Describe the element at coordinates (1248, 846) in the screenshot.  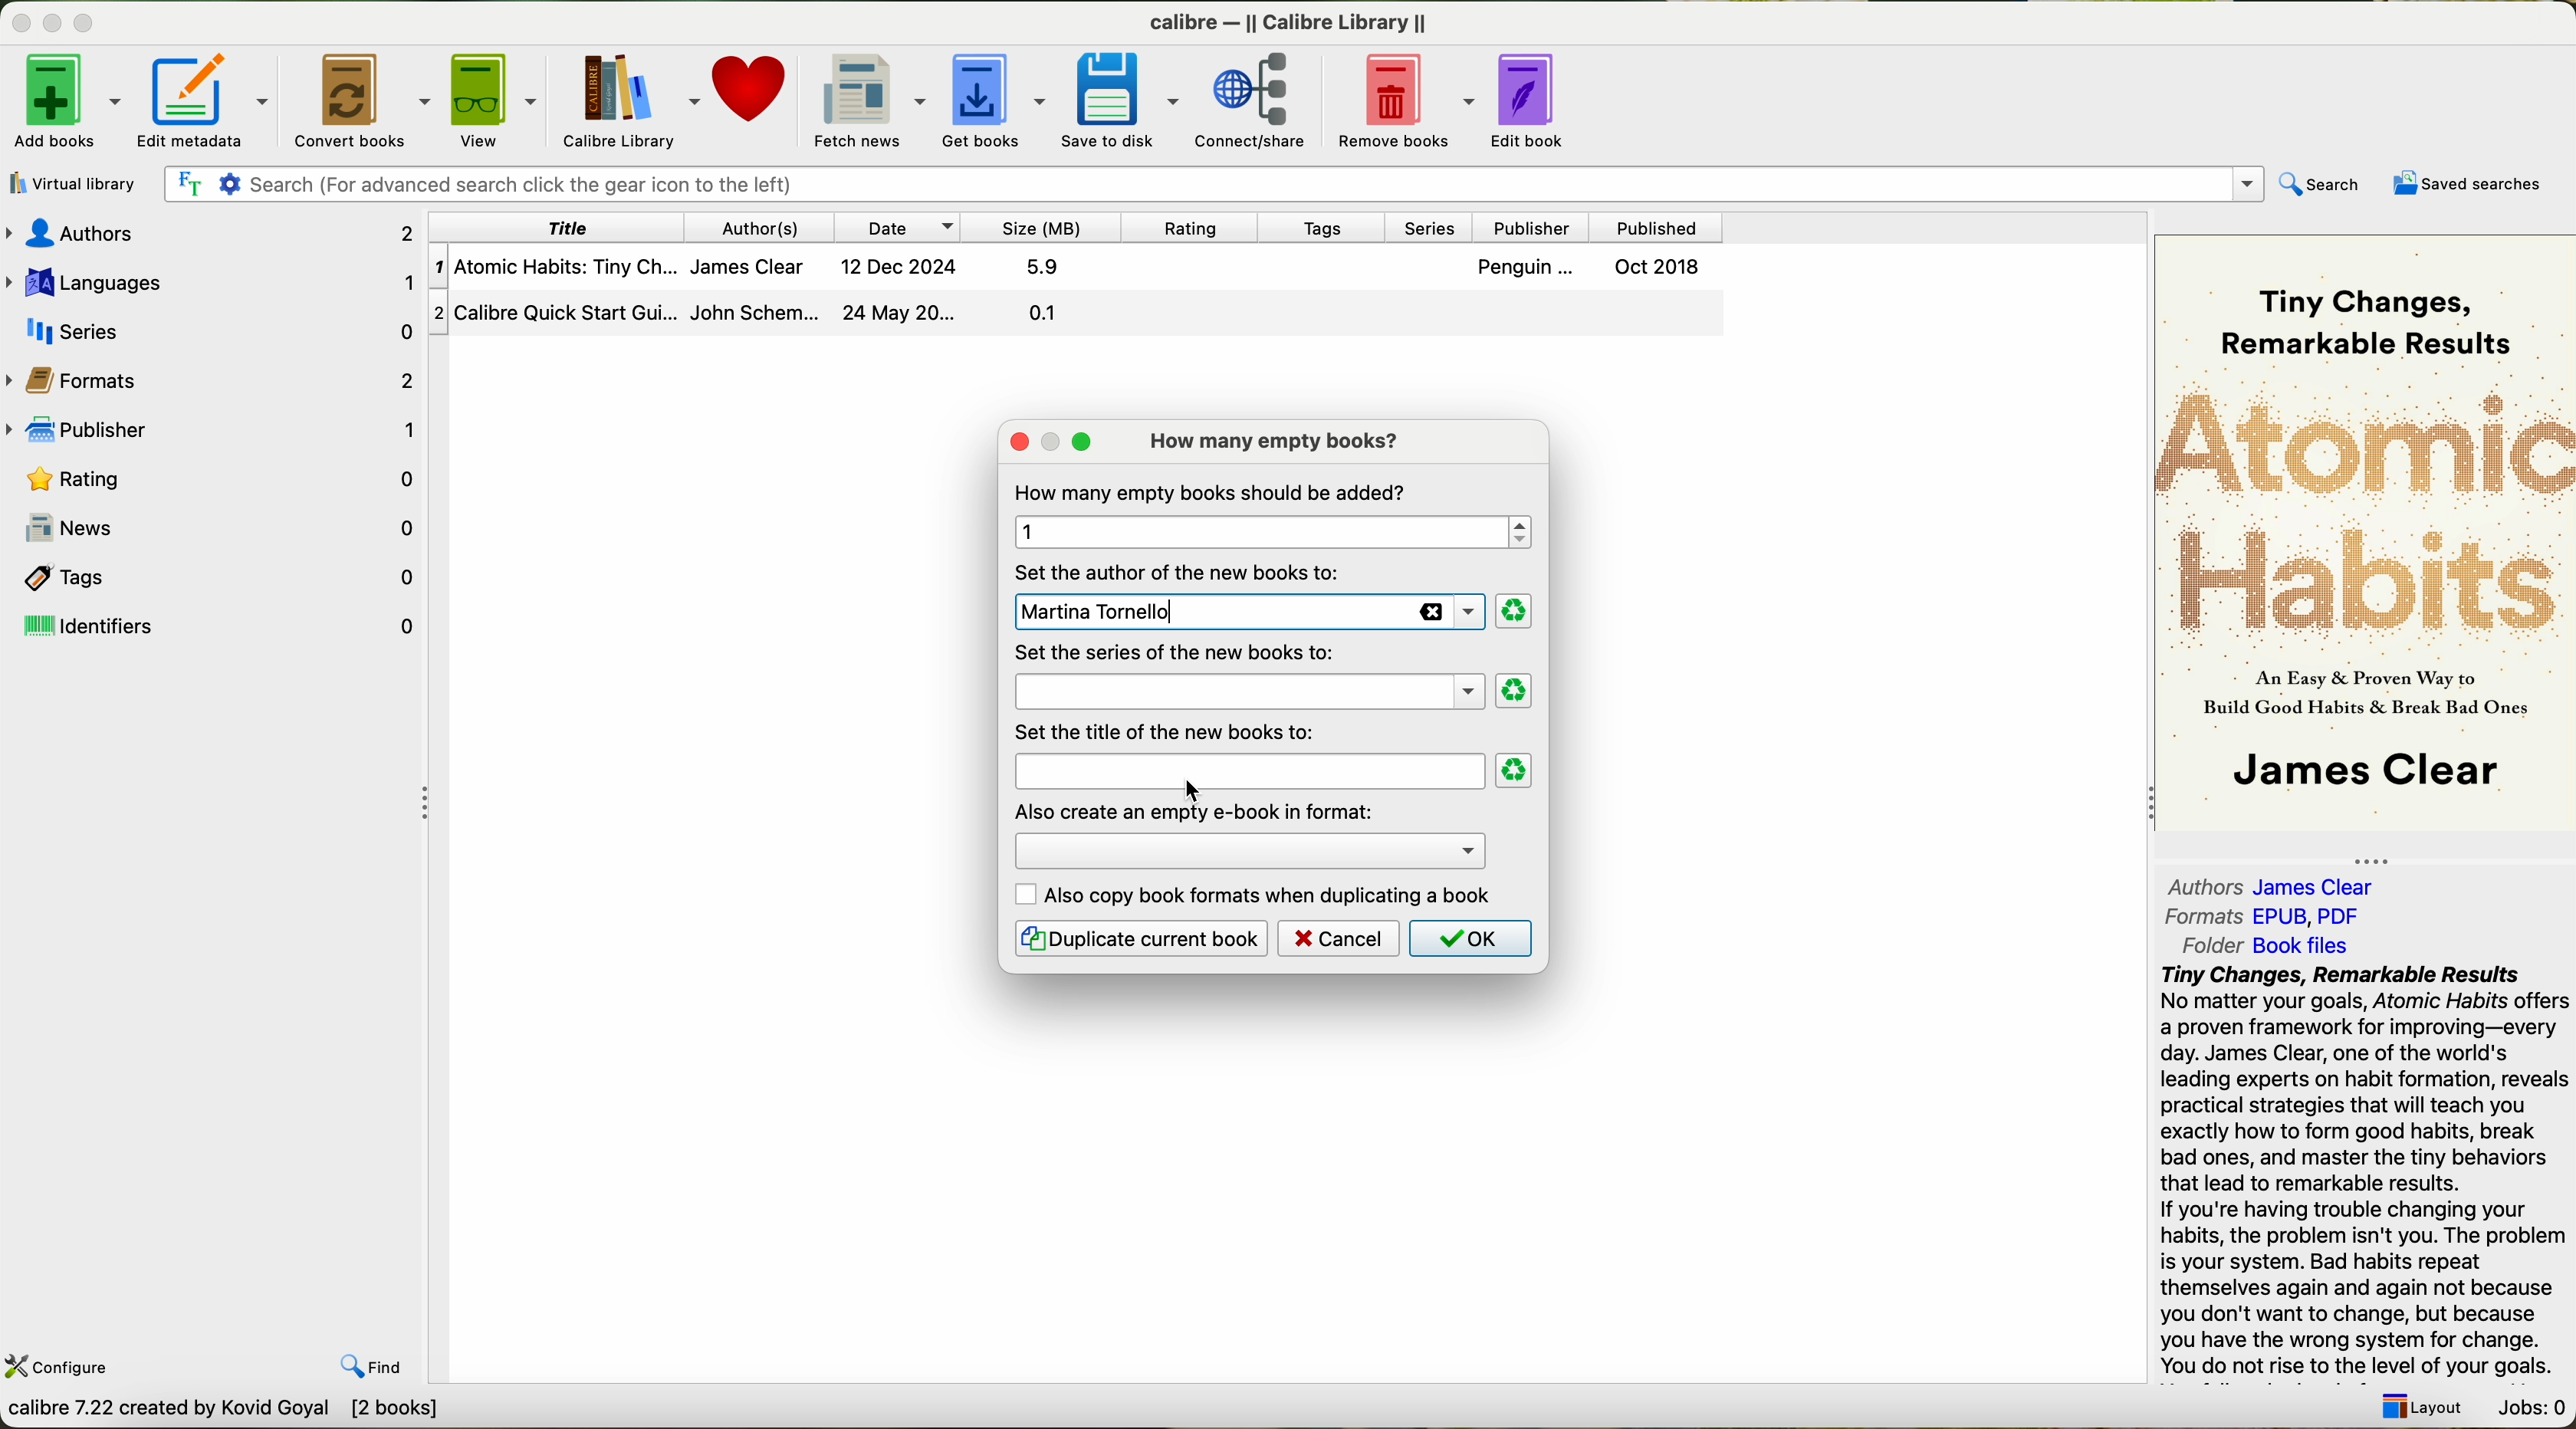
I see `options` at that location.